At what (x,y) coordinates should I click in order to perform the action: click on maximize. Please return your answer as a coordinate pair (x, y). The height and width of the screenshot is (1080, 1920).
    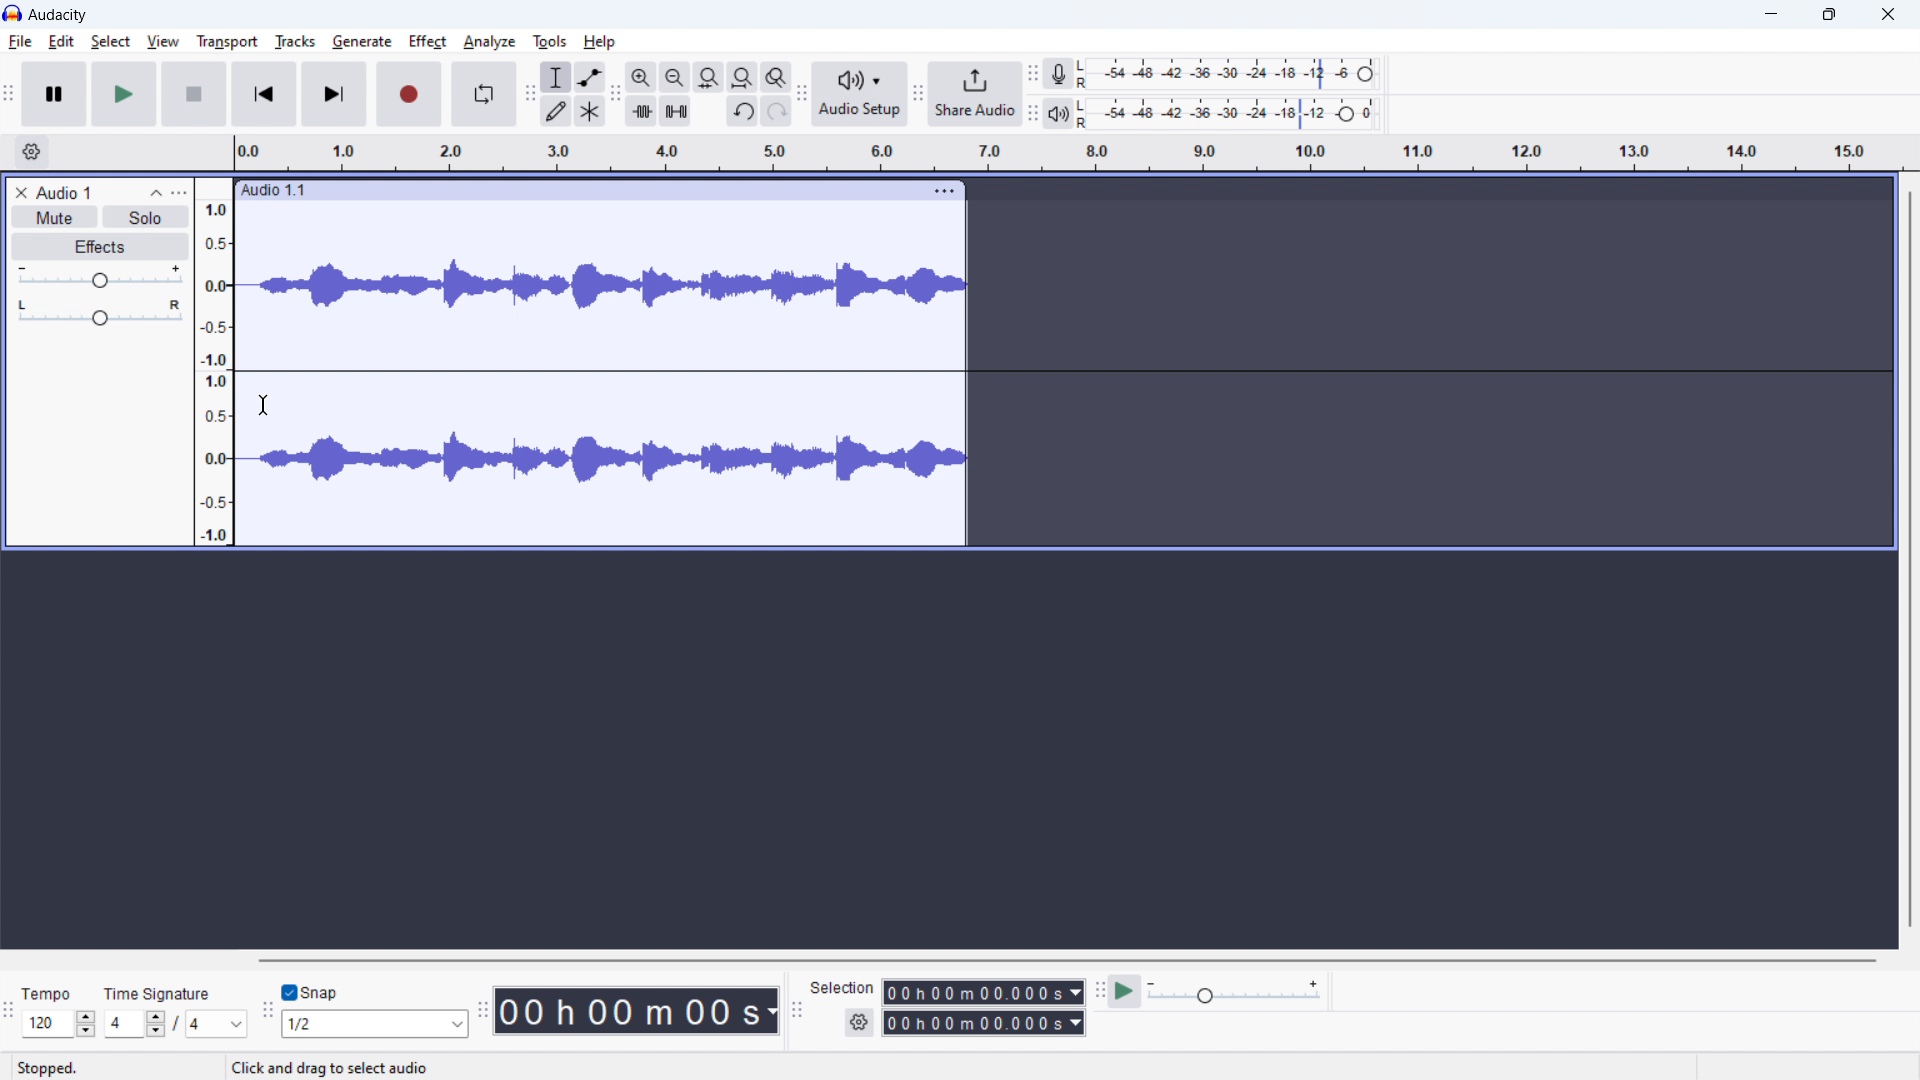
    Looking at the image, I should click on (1829, 15).